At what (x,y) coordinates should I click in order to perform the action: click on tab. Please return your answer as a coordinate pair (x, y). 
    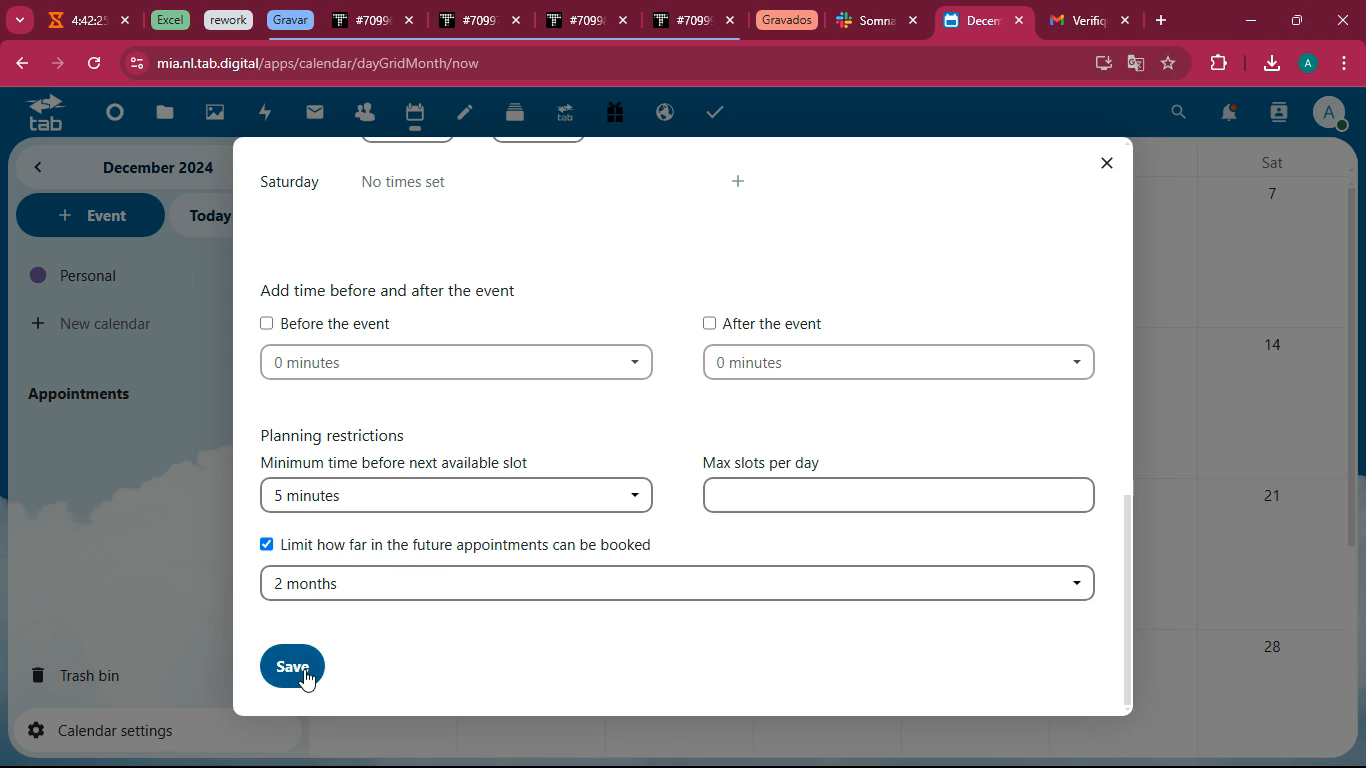
    Looking at the image, I should click on (787, 22).